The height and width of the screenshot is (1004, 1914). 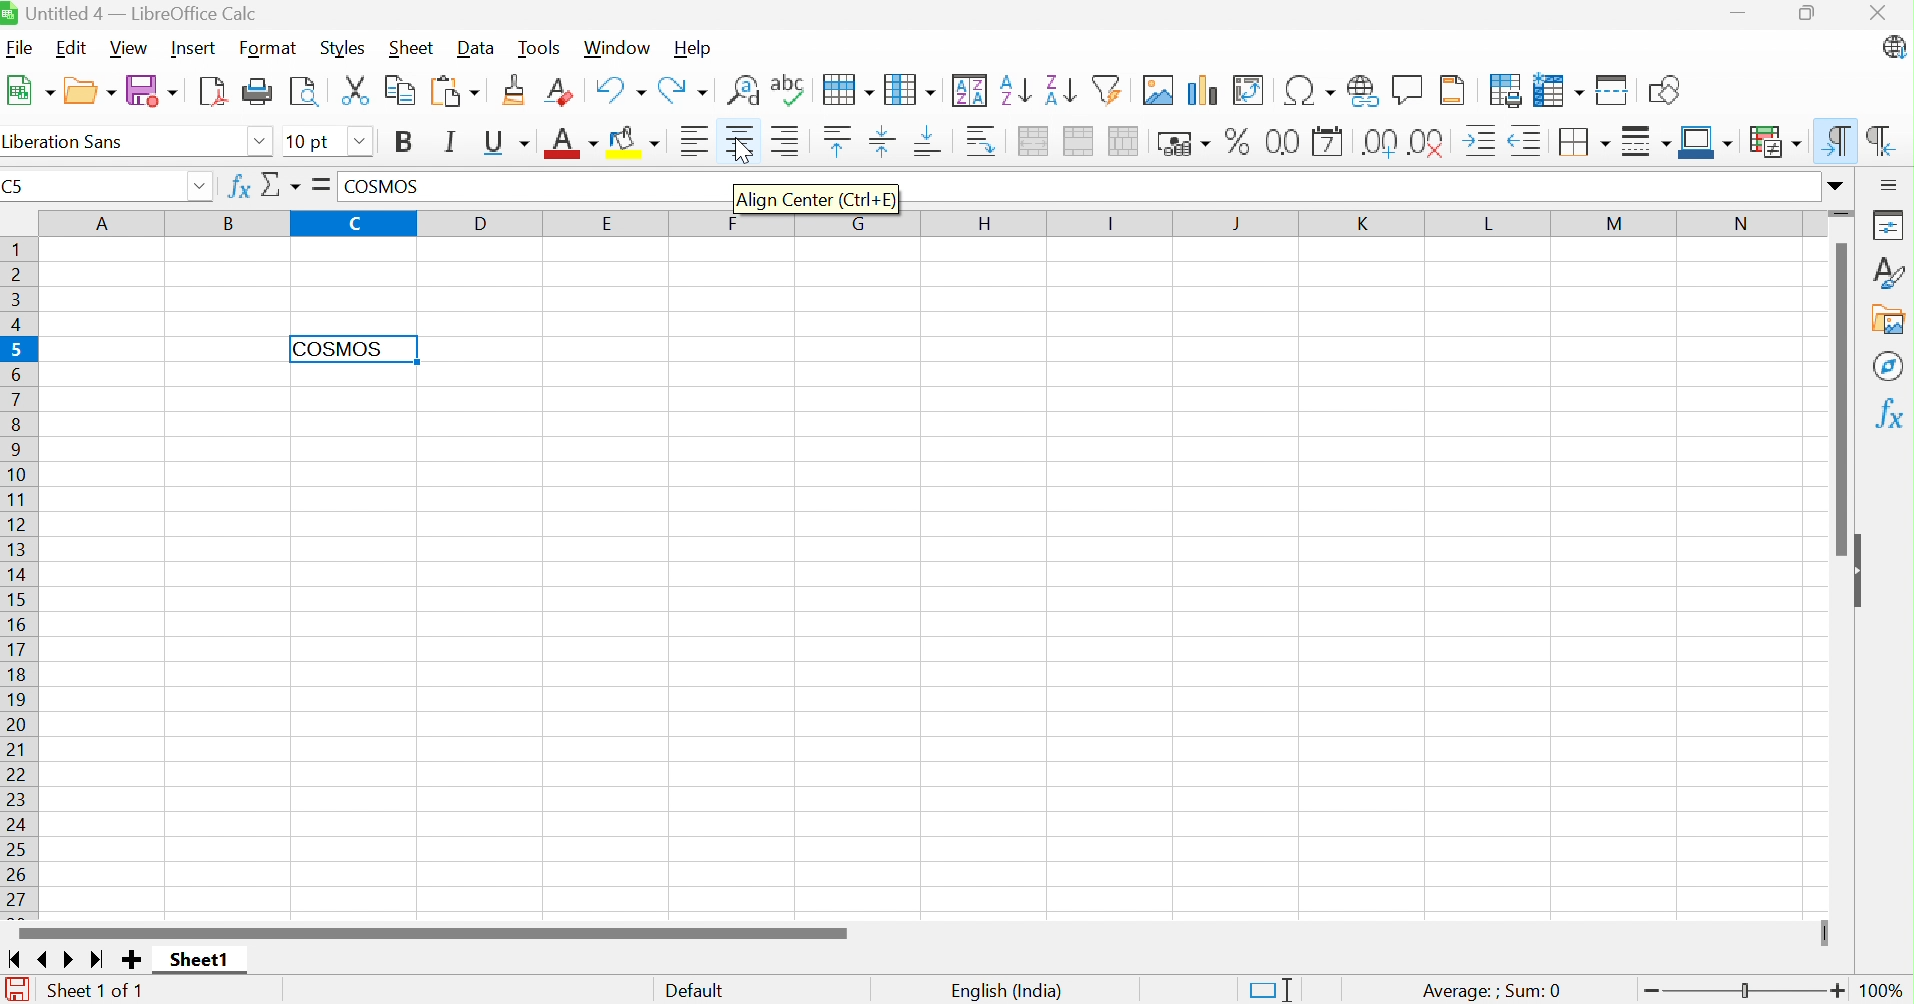 I want to click on Properties, so click(x=1892, y=227).